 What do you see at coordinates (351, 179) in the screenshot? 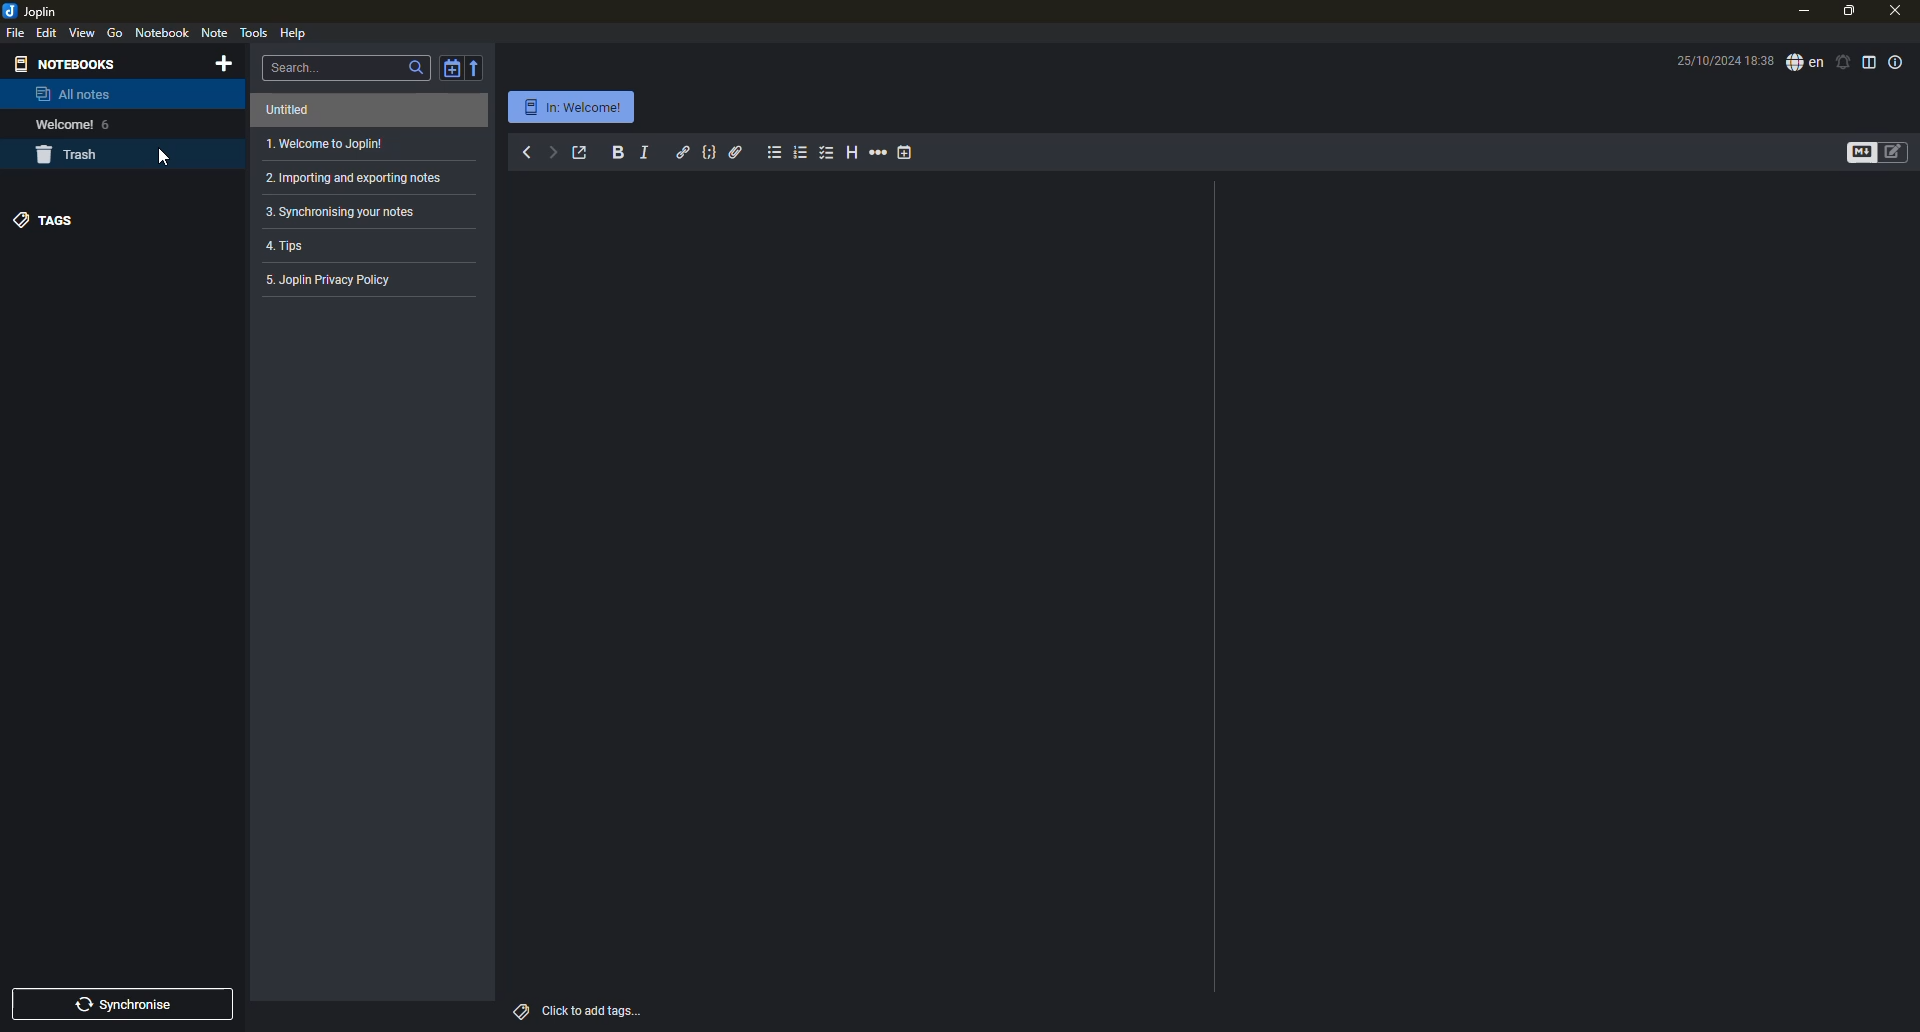
I see `2. importing ad exporting notes` at bounding box center [351, 179].